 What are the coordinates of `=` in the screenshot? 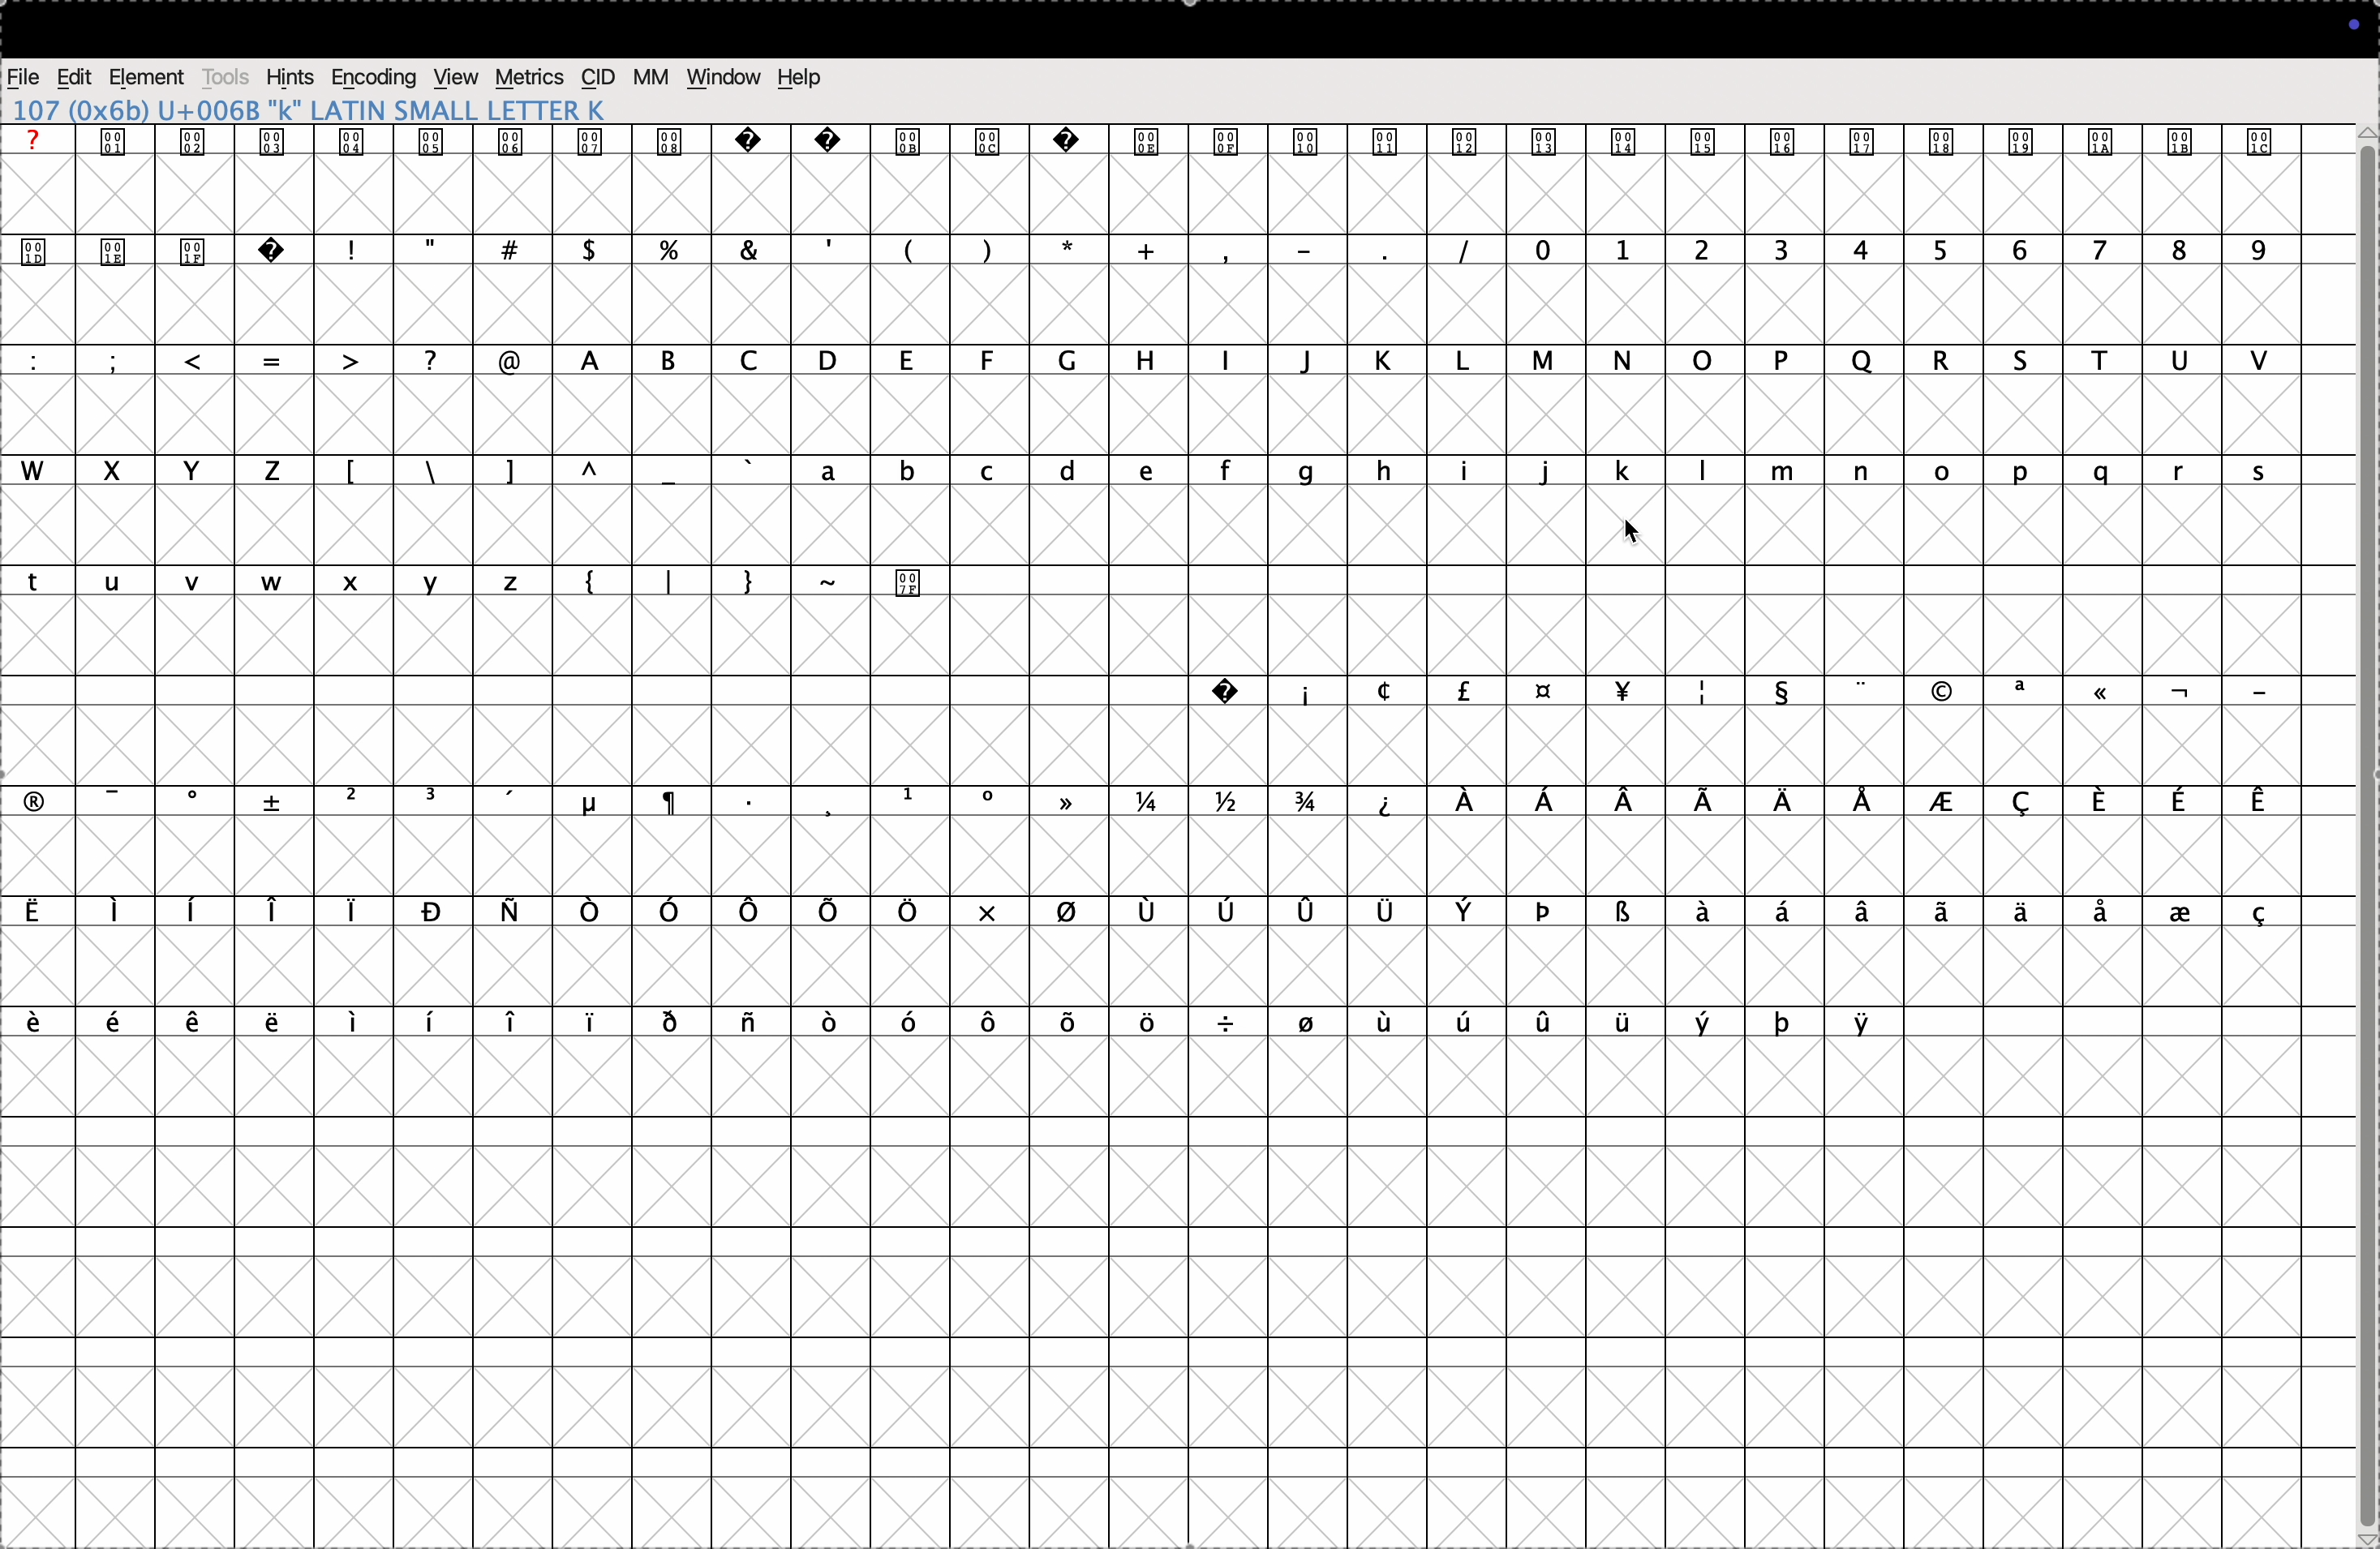 It's located at (279, 357).